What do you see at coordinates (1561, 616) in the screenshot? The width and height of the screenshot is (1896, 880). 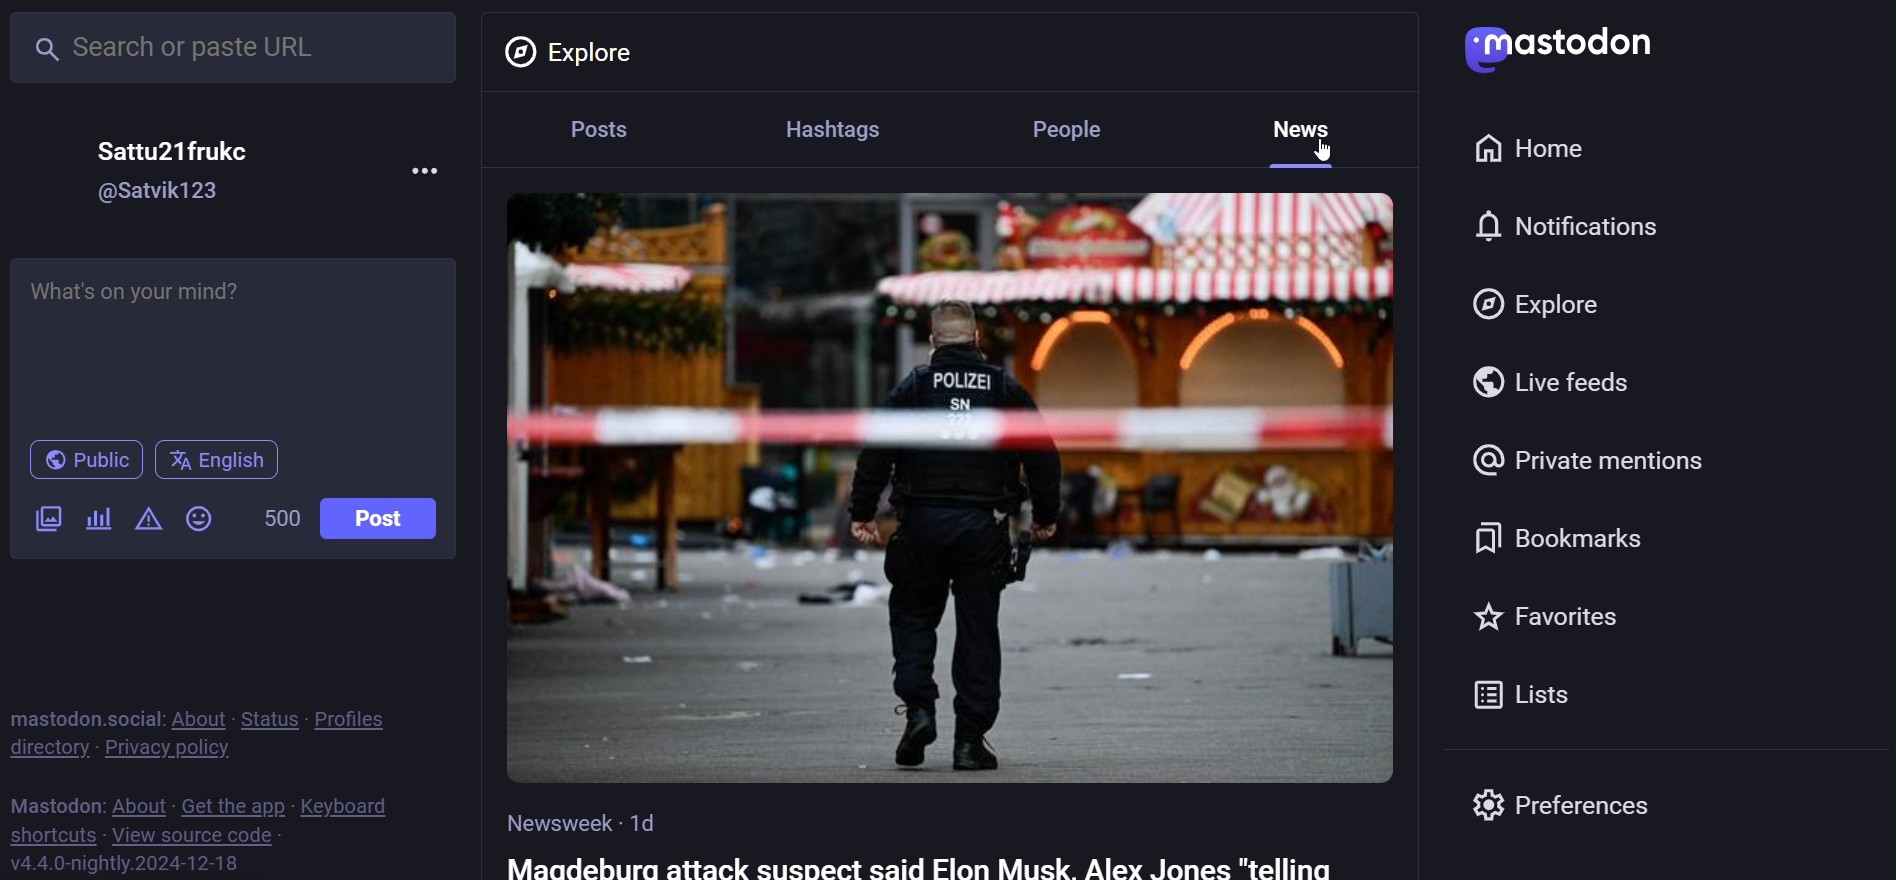 I see `favorite` at bounding box center [1561, 616].